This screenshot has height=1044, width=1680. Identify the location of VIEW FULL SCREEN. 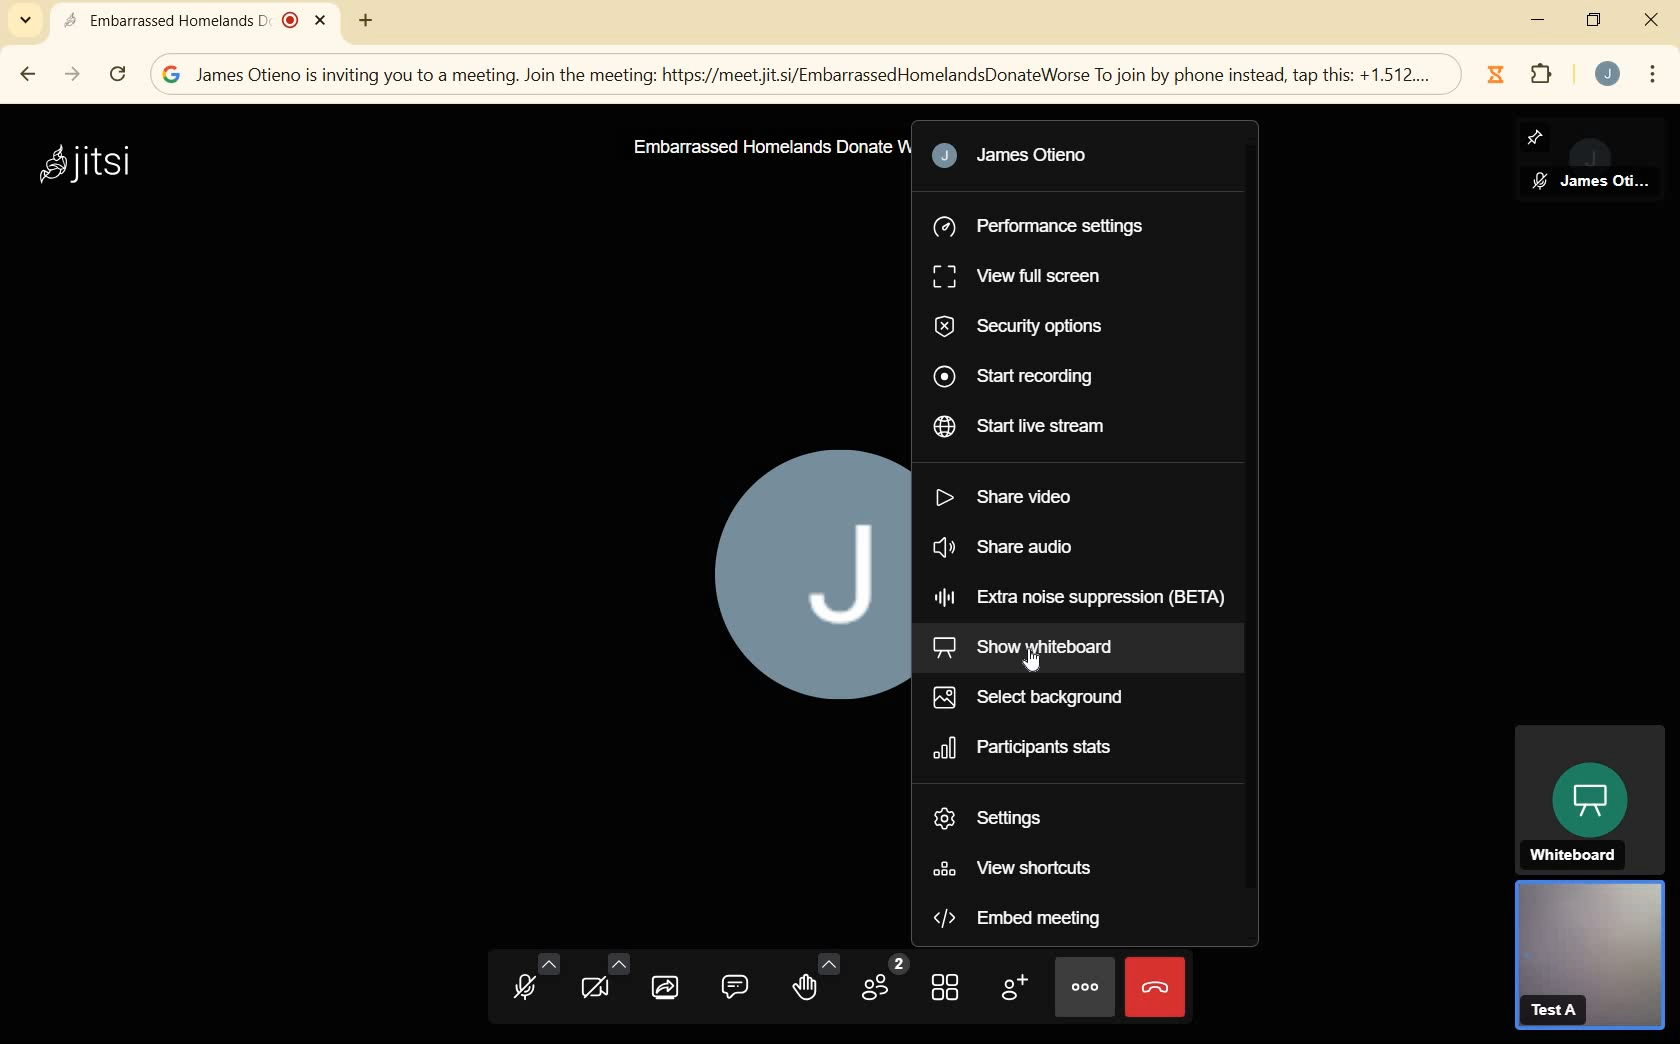
(1021, 275).